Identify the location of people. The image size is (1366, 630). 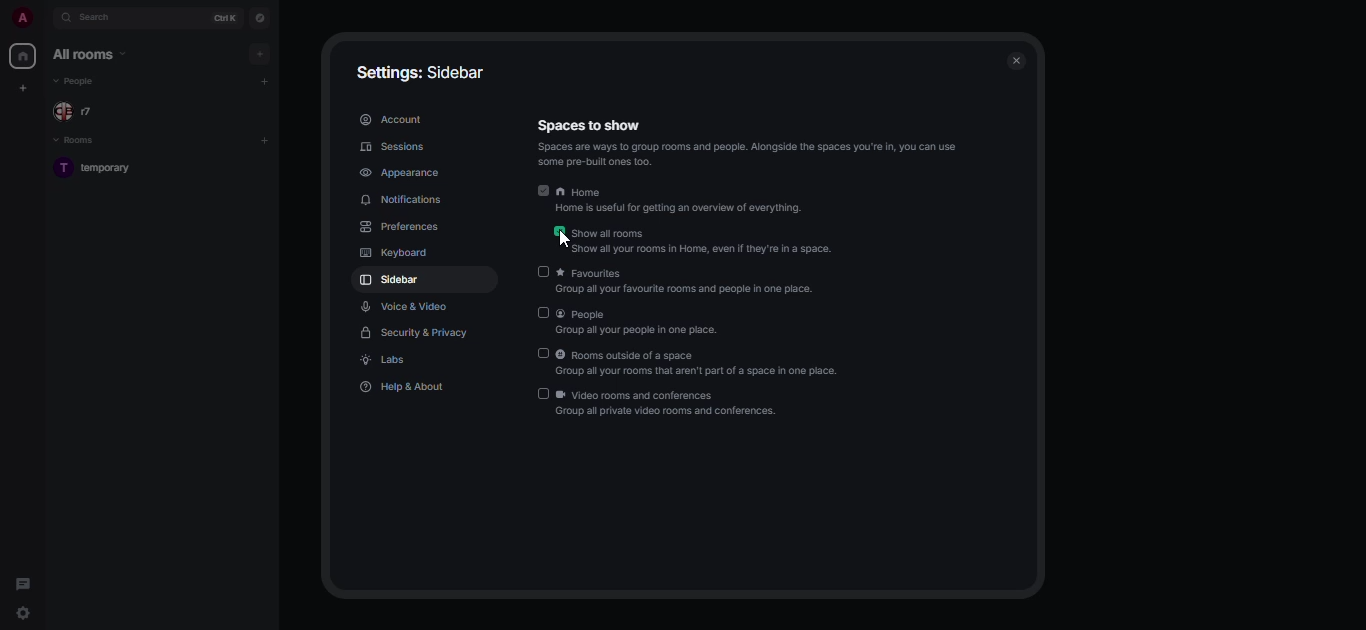
(77, 81).